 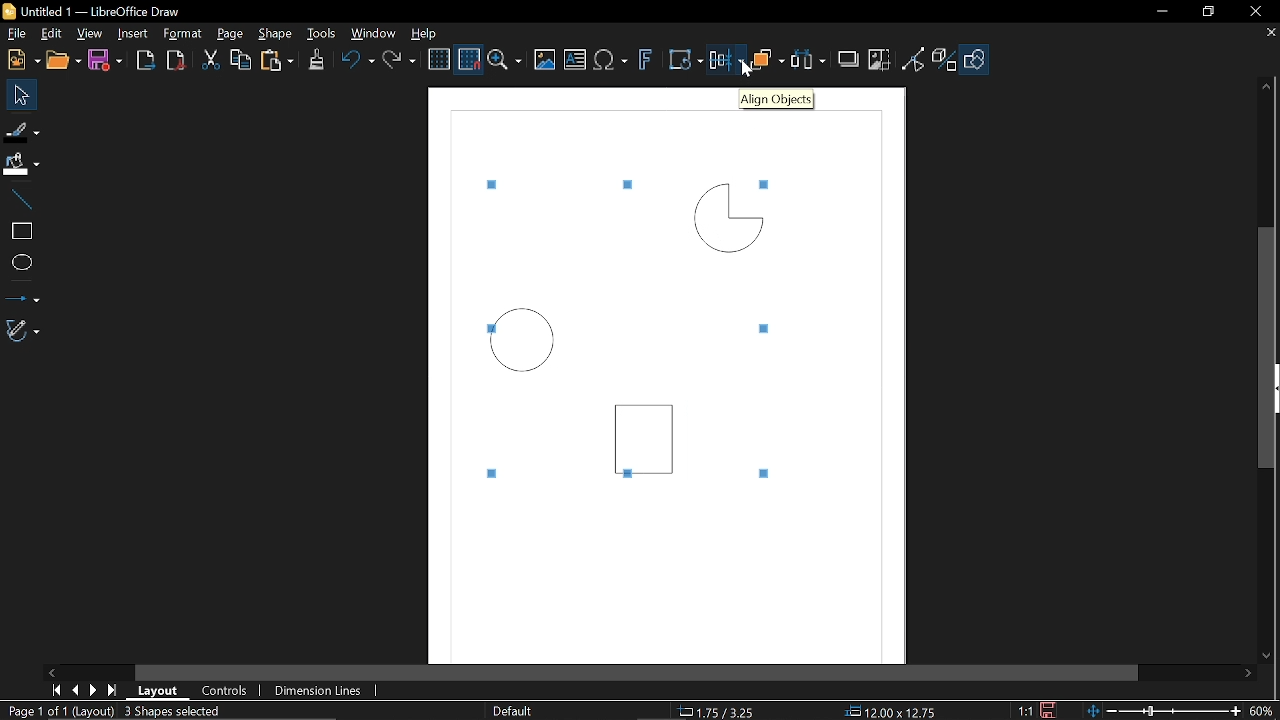 I want to click on Align Objects, so click(x=777, y=100).